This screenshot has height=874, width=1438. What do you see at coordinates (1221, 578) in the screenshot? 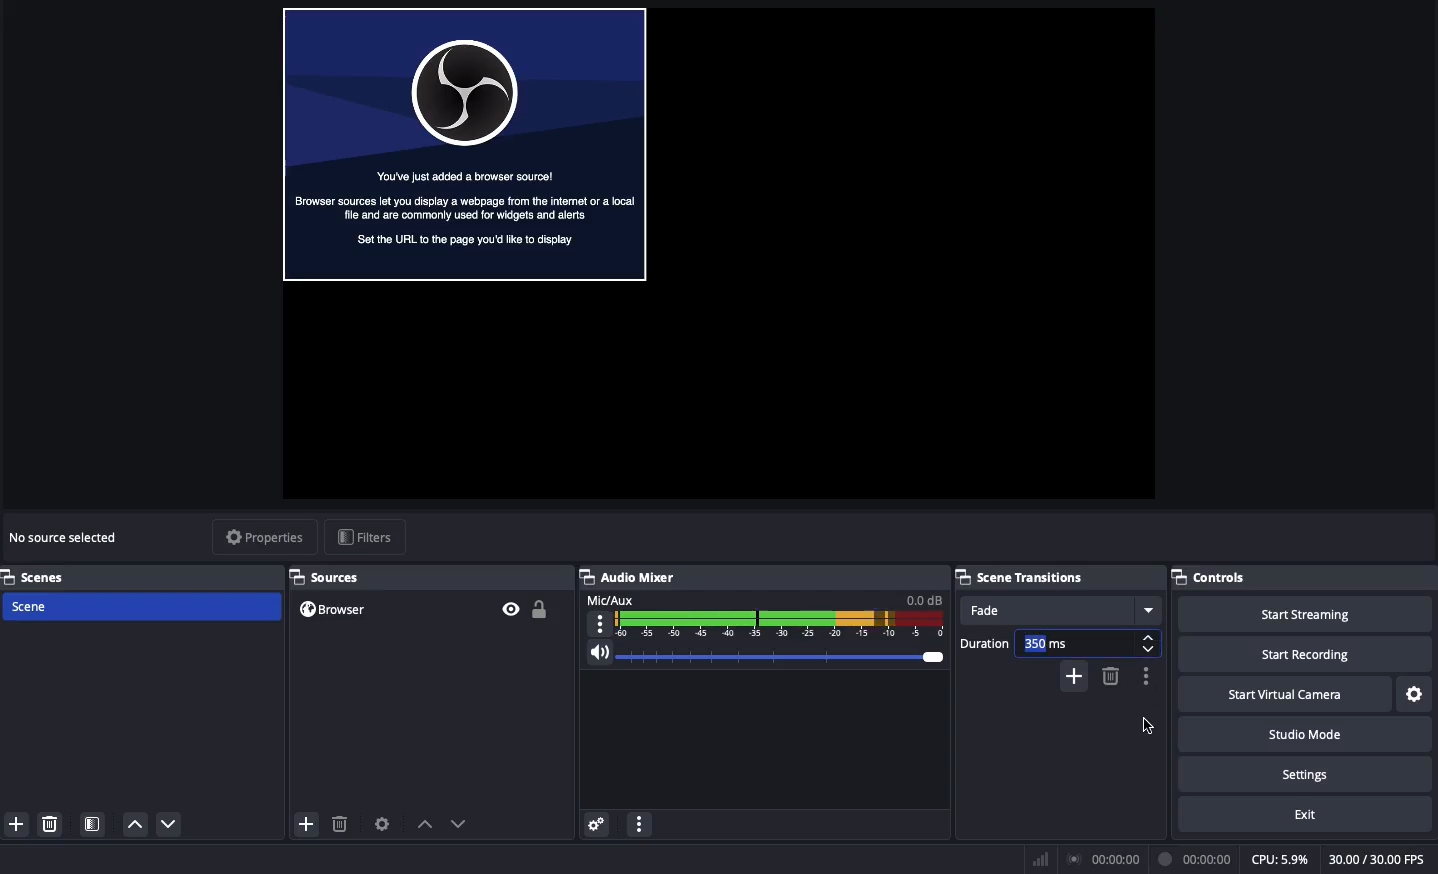
I see `Controls` at bounding box center [1221, 578].